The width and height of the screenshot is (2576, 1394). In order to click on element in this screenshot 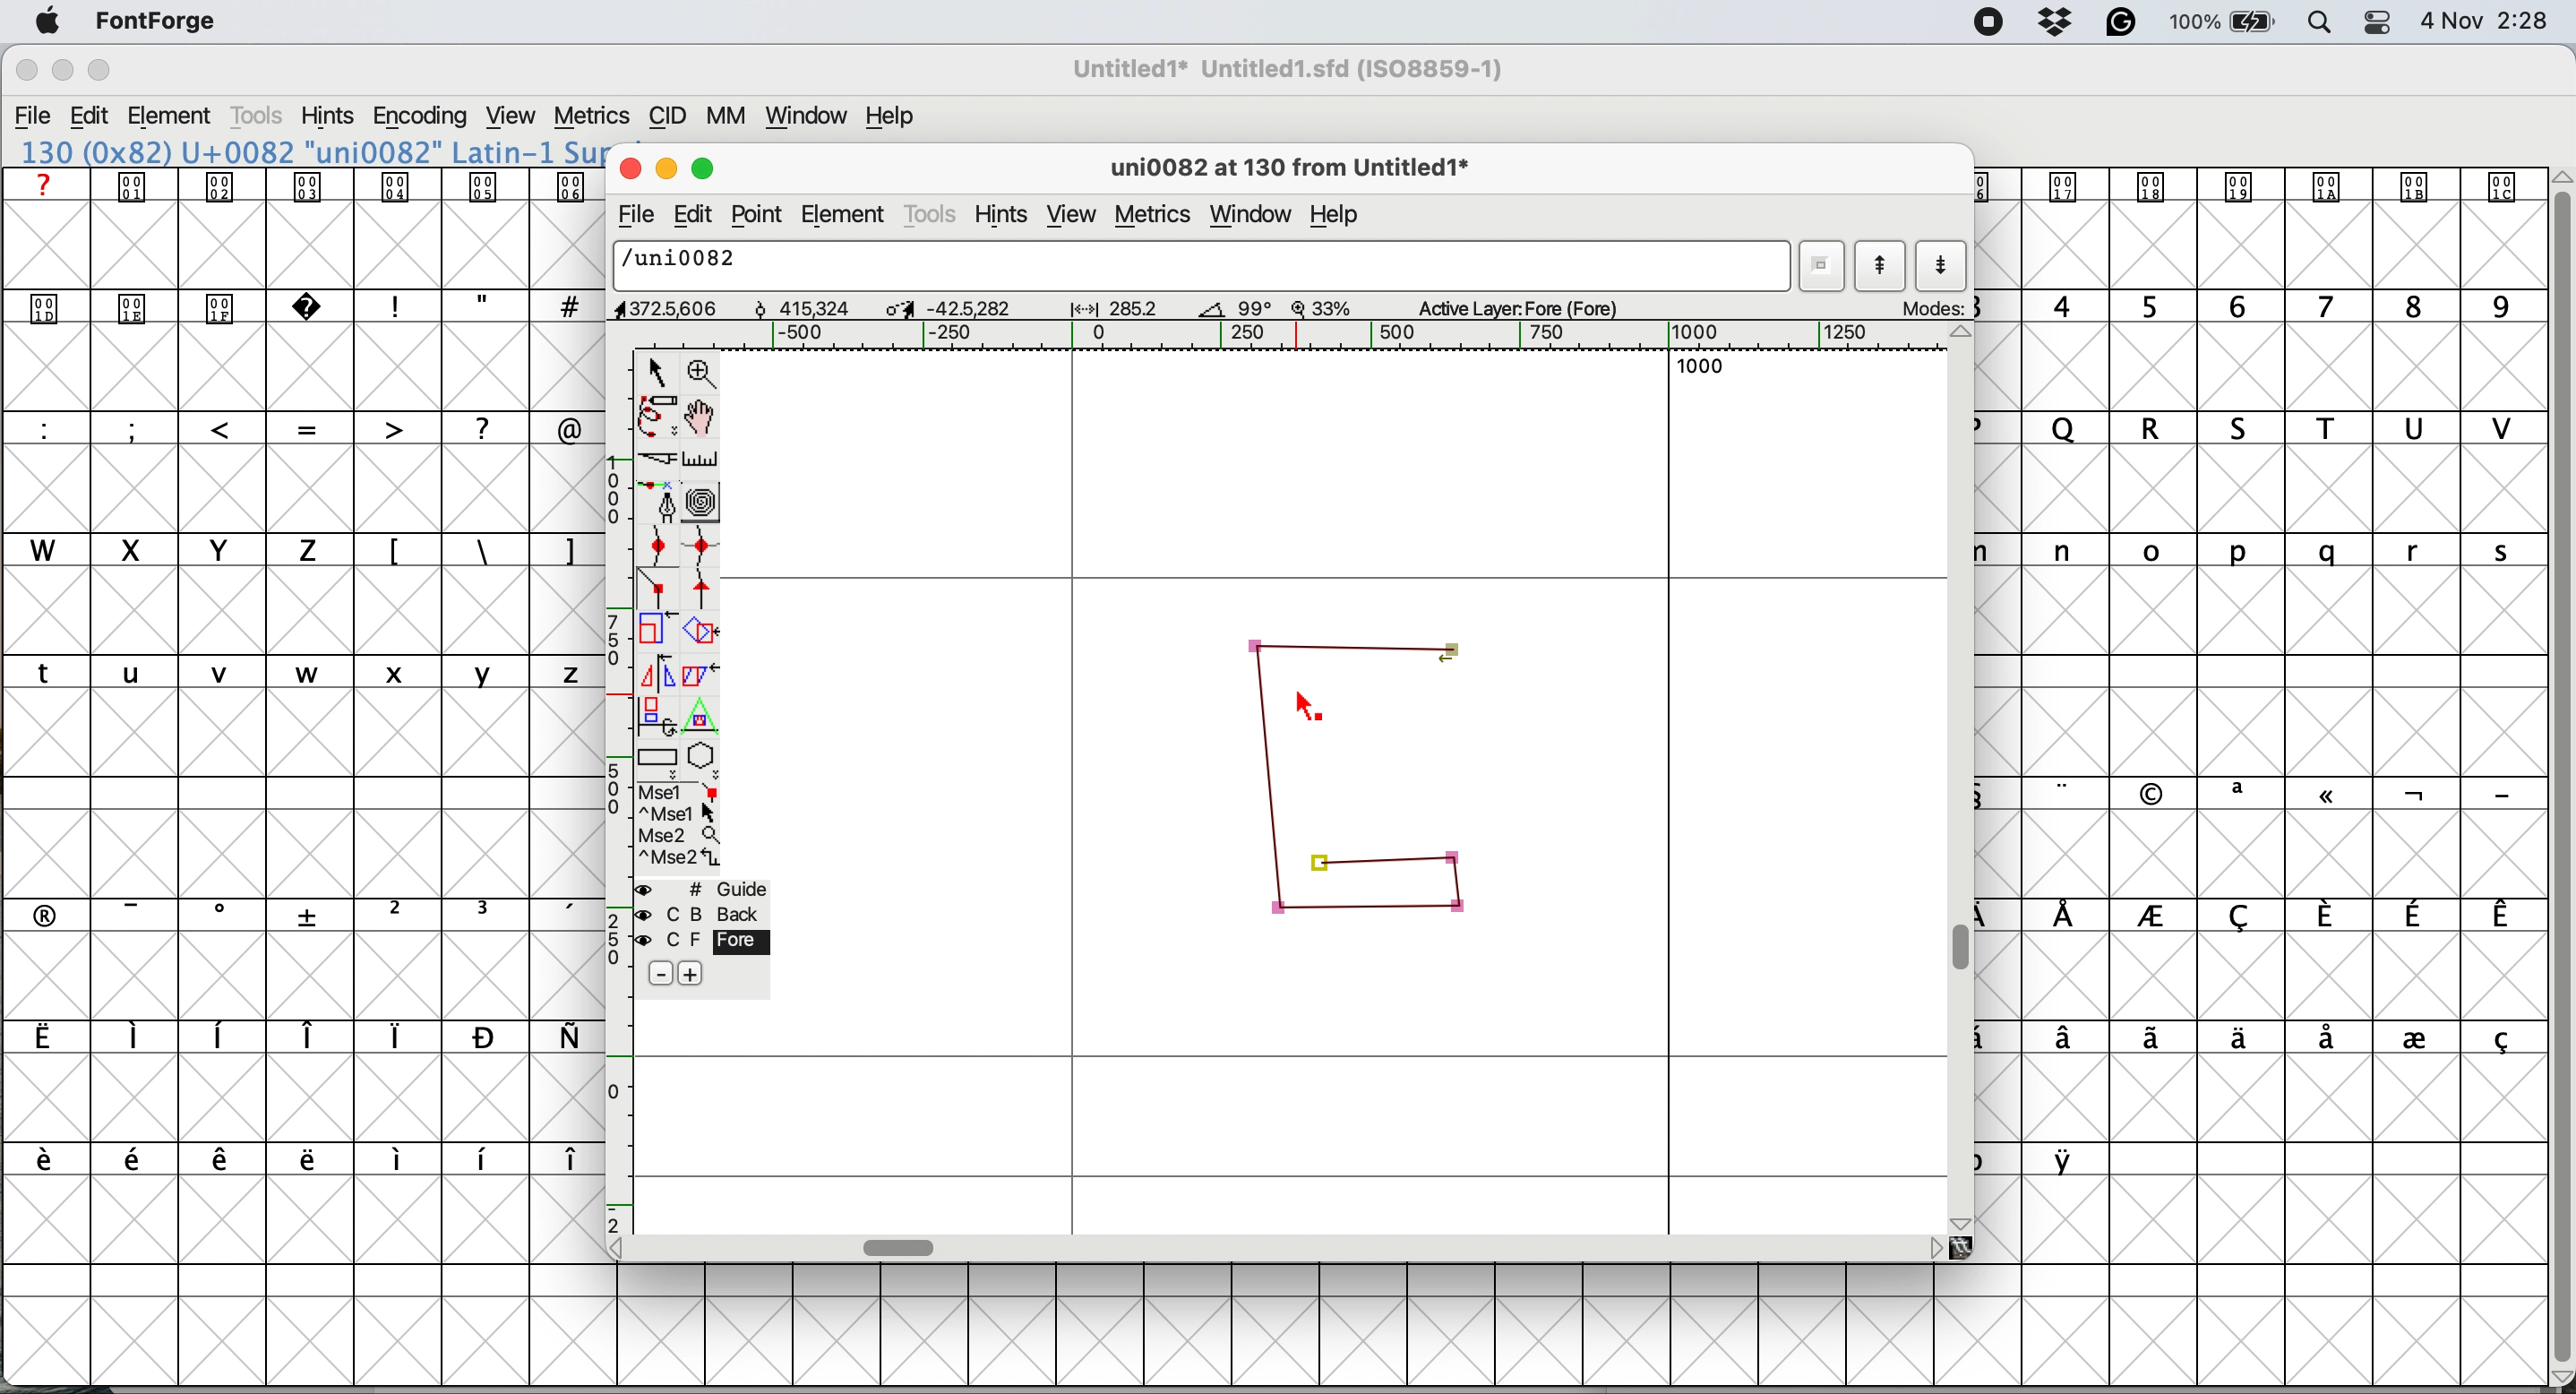, I will do `click(172, 118)`.